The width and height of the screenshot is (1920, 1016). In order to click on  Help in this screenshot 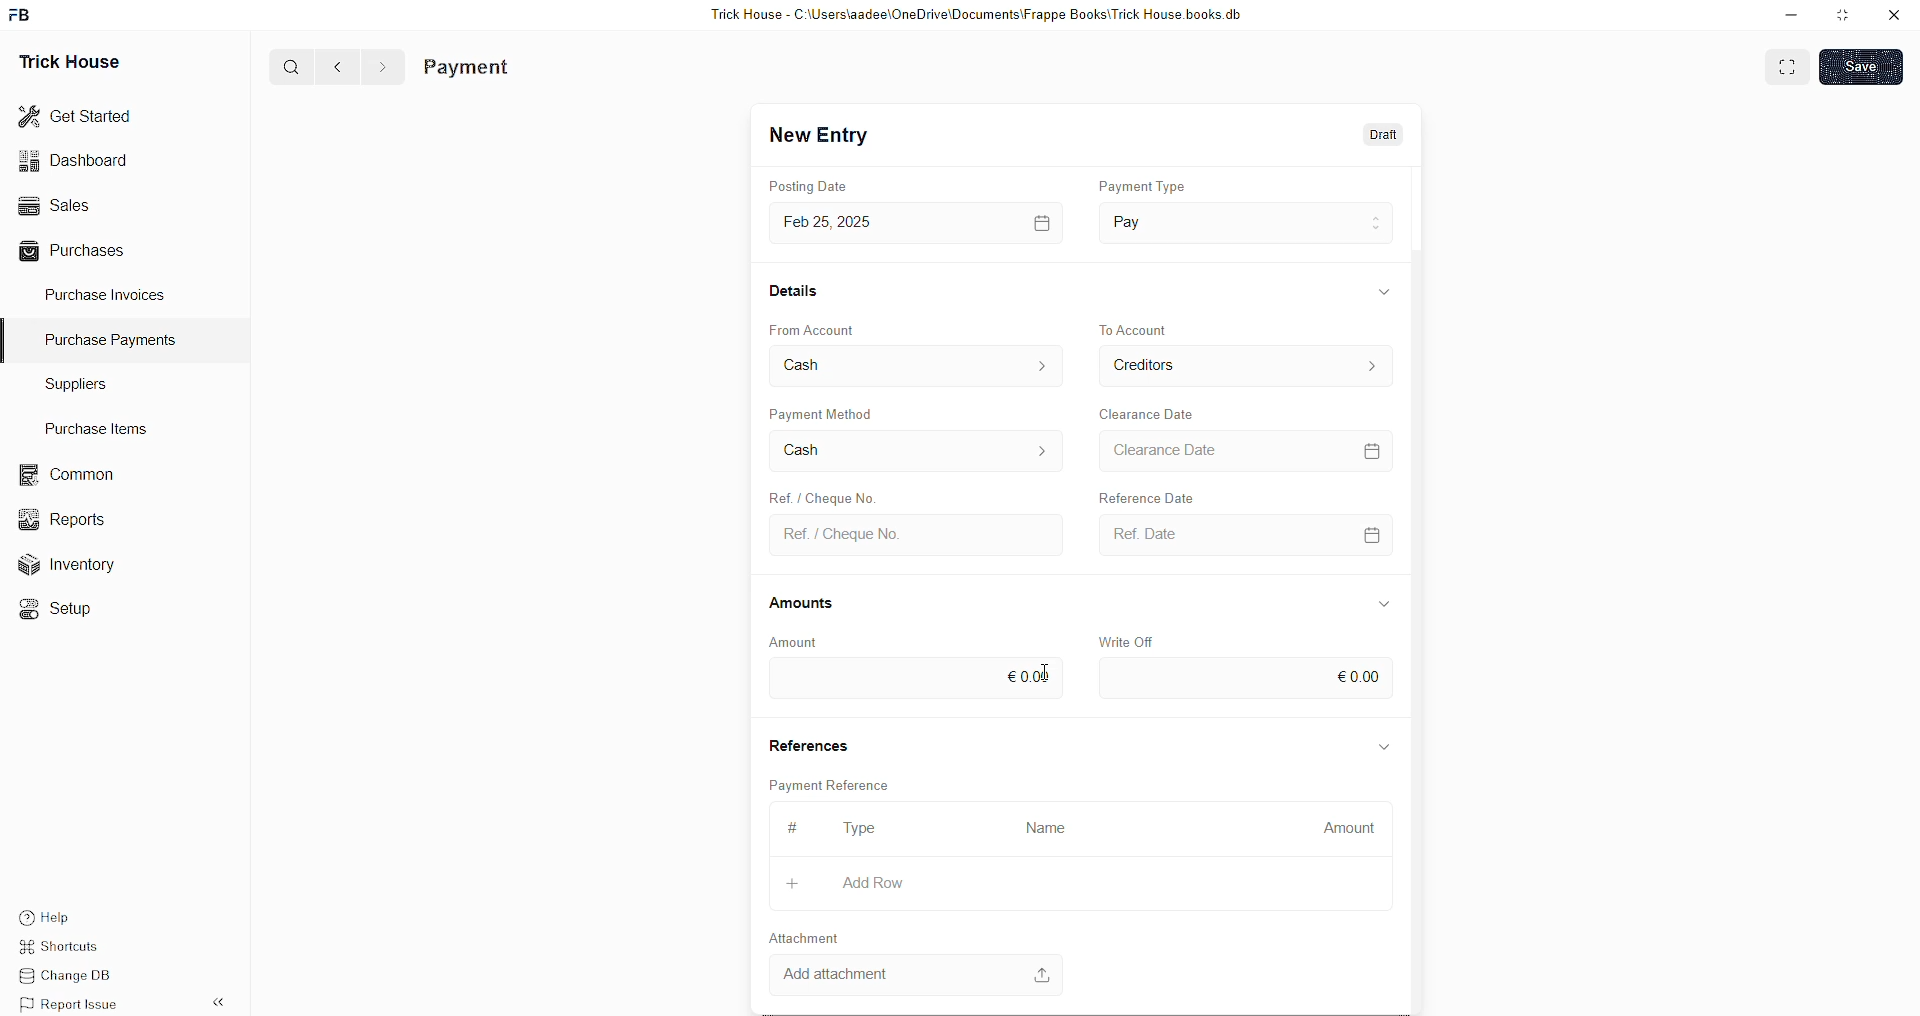, I will do `click(75, 915)`.